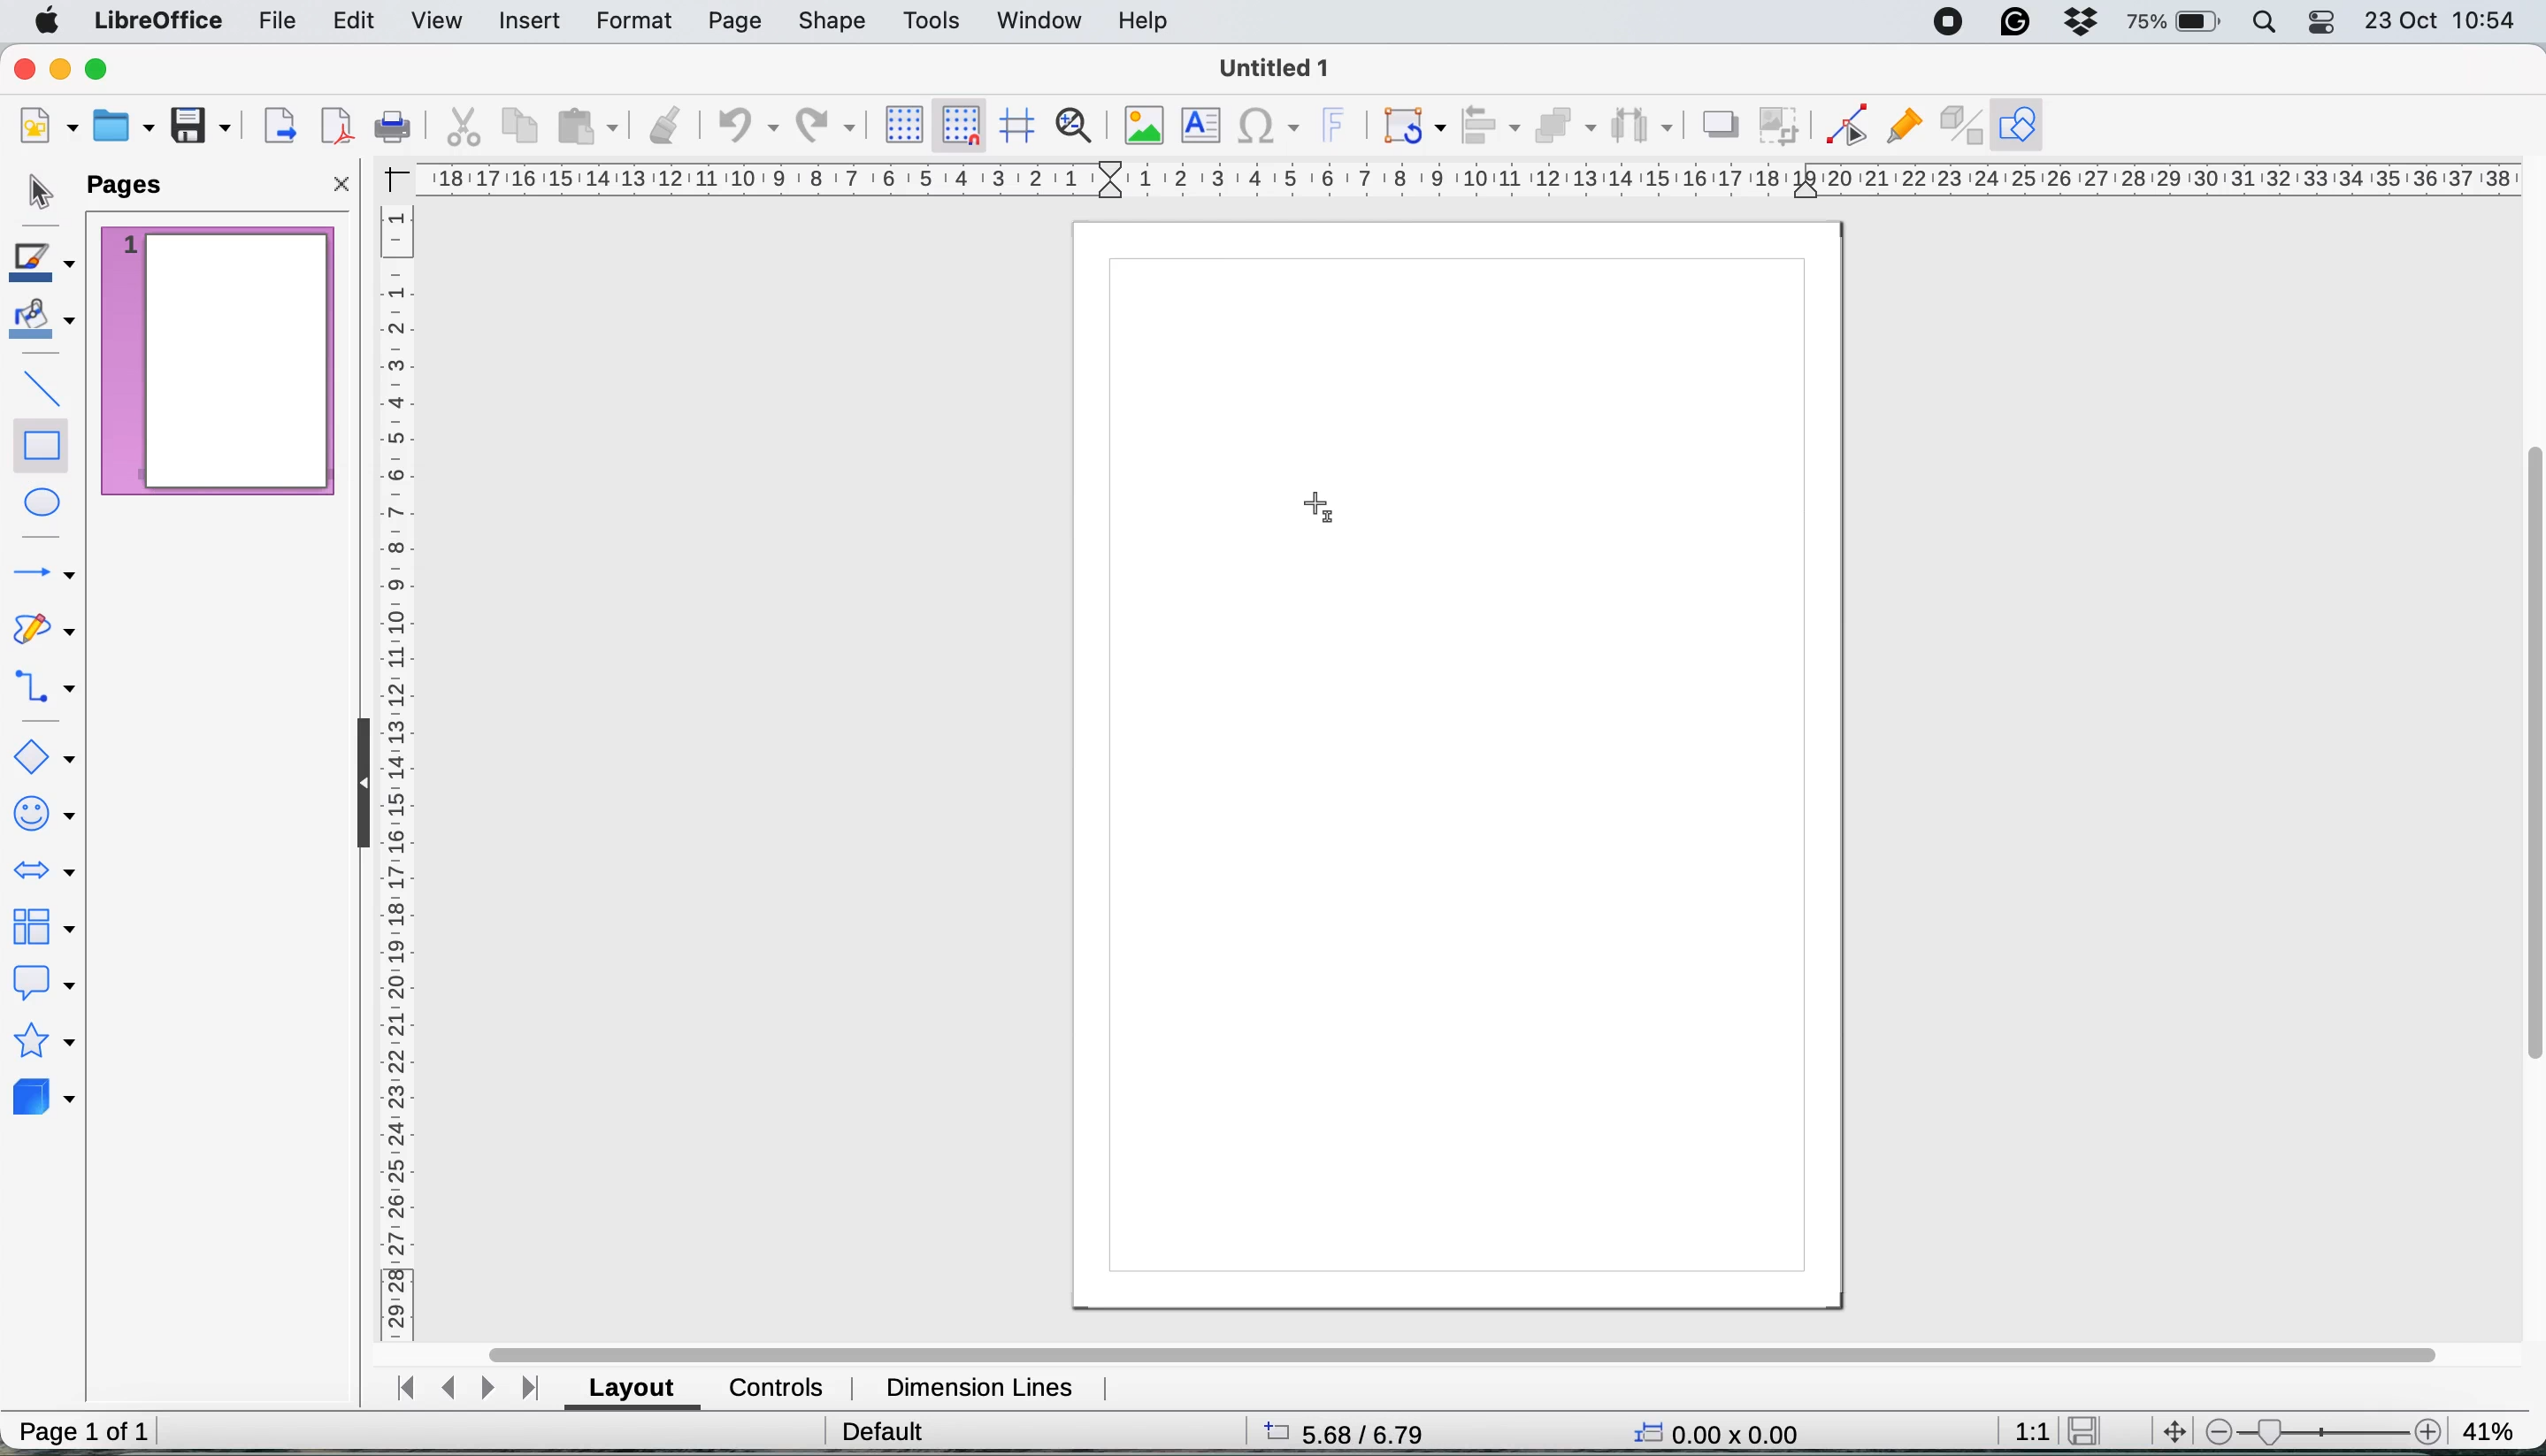 The height and width of the screenshot is (1456, 2546). I want to click on basic shapes, so click(47, 754).